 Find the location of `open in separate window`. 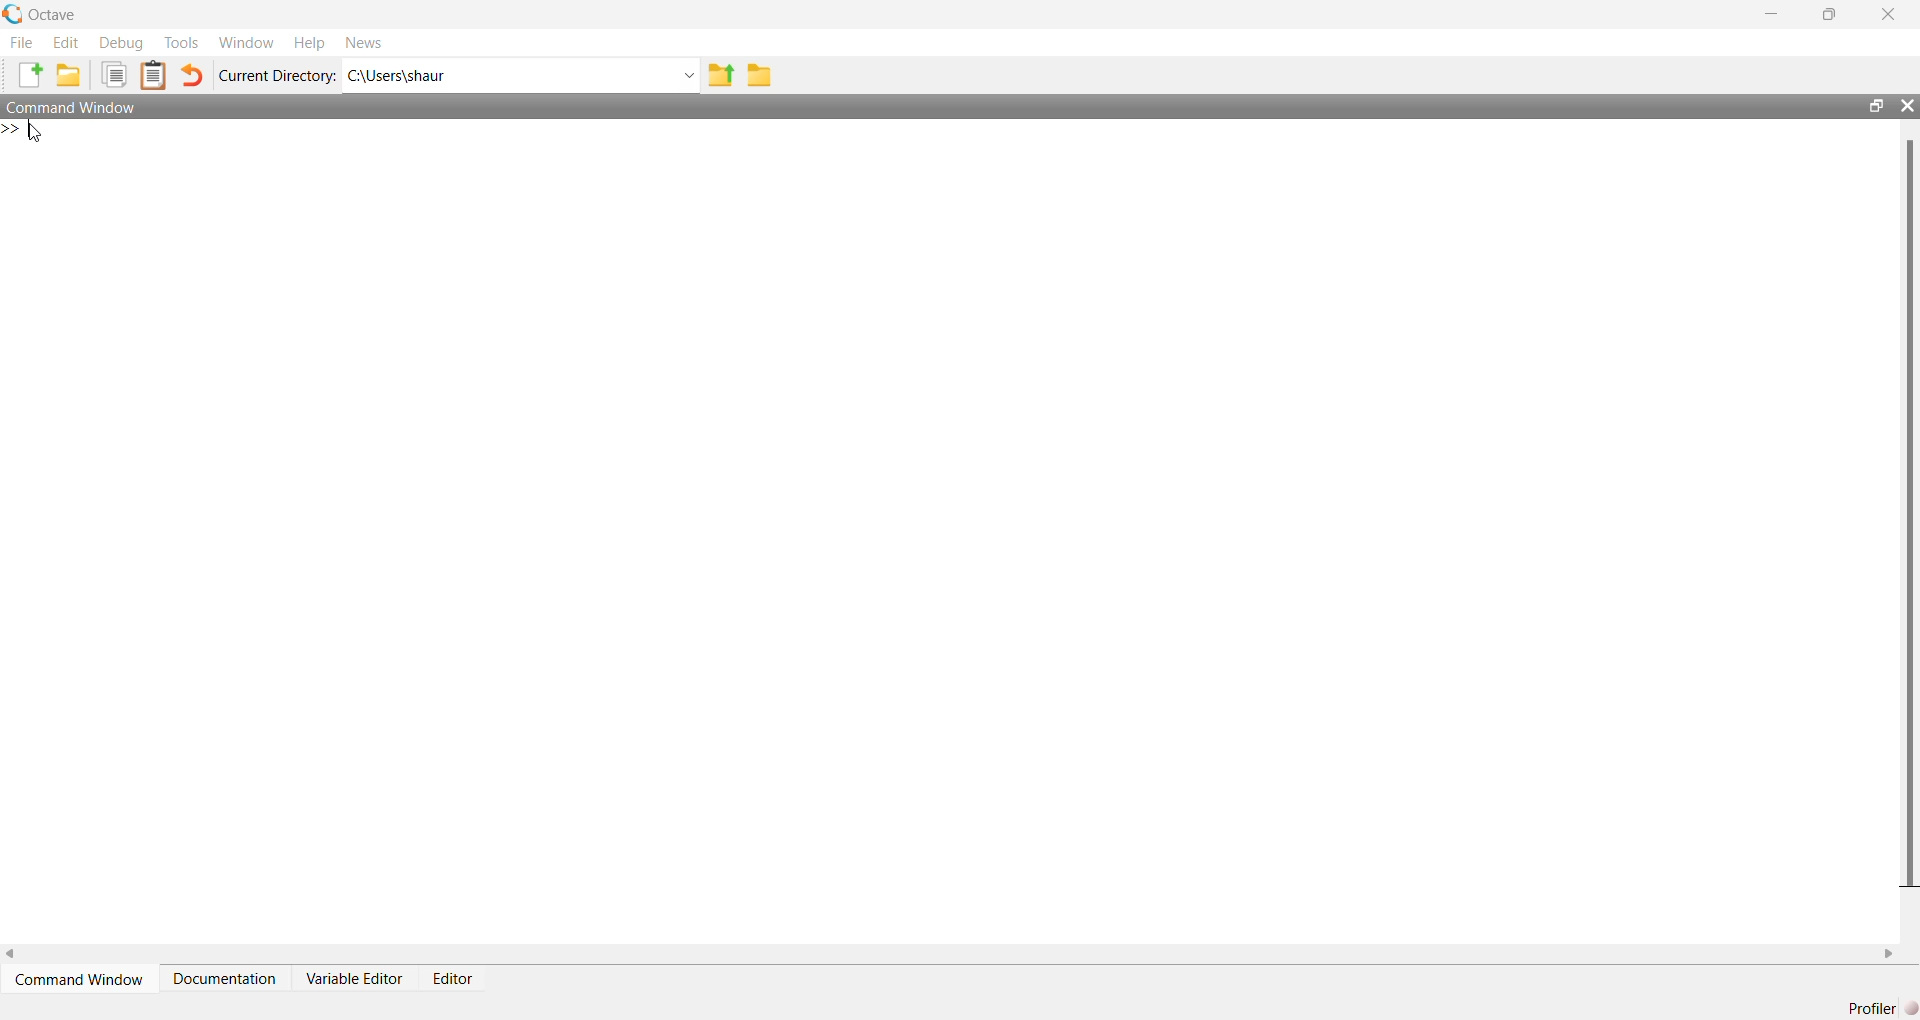

open in separate window is located at coordinates (1878, 106).